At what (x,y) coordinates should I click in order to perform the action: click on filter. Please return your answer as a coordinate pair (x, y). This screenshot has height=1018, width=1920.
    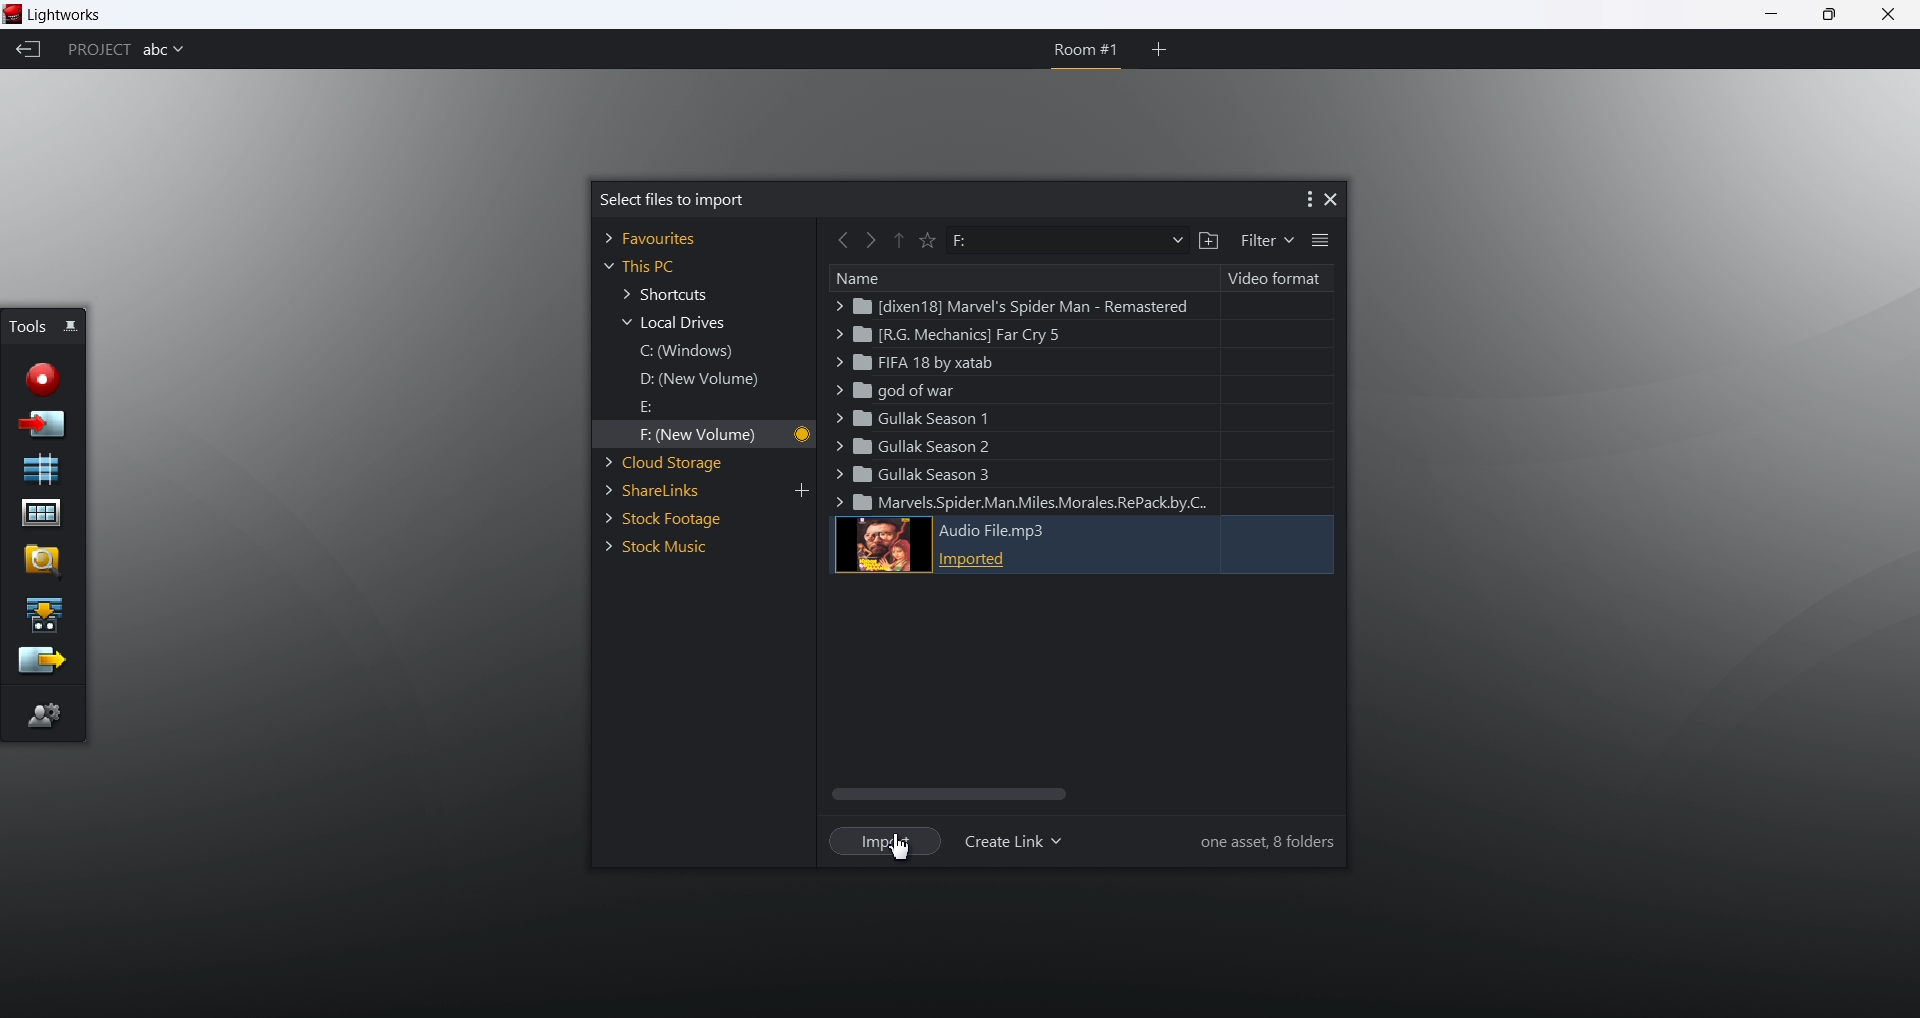
    Looking at the image, I should click on (1267, 240).